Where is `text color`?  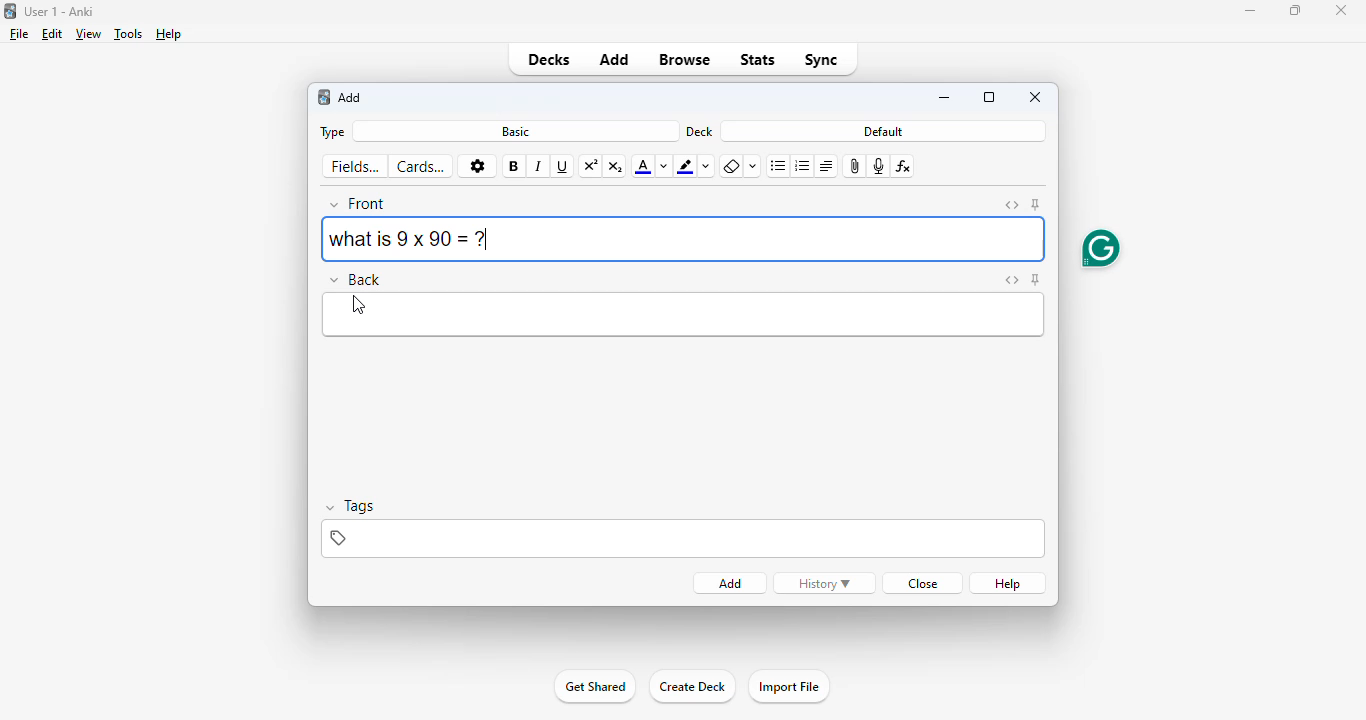 text color is located at coordinates (642, 167).